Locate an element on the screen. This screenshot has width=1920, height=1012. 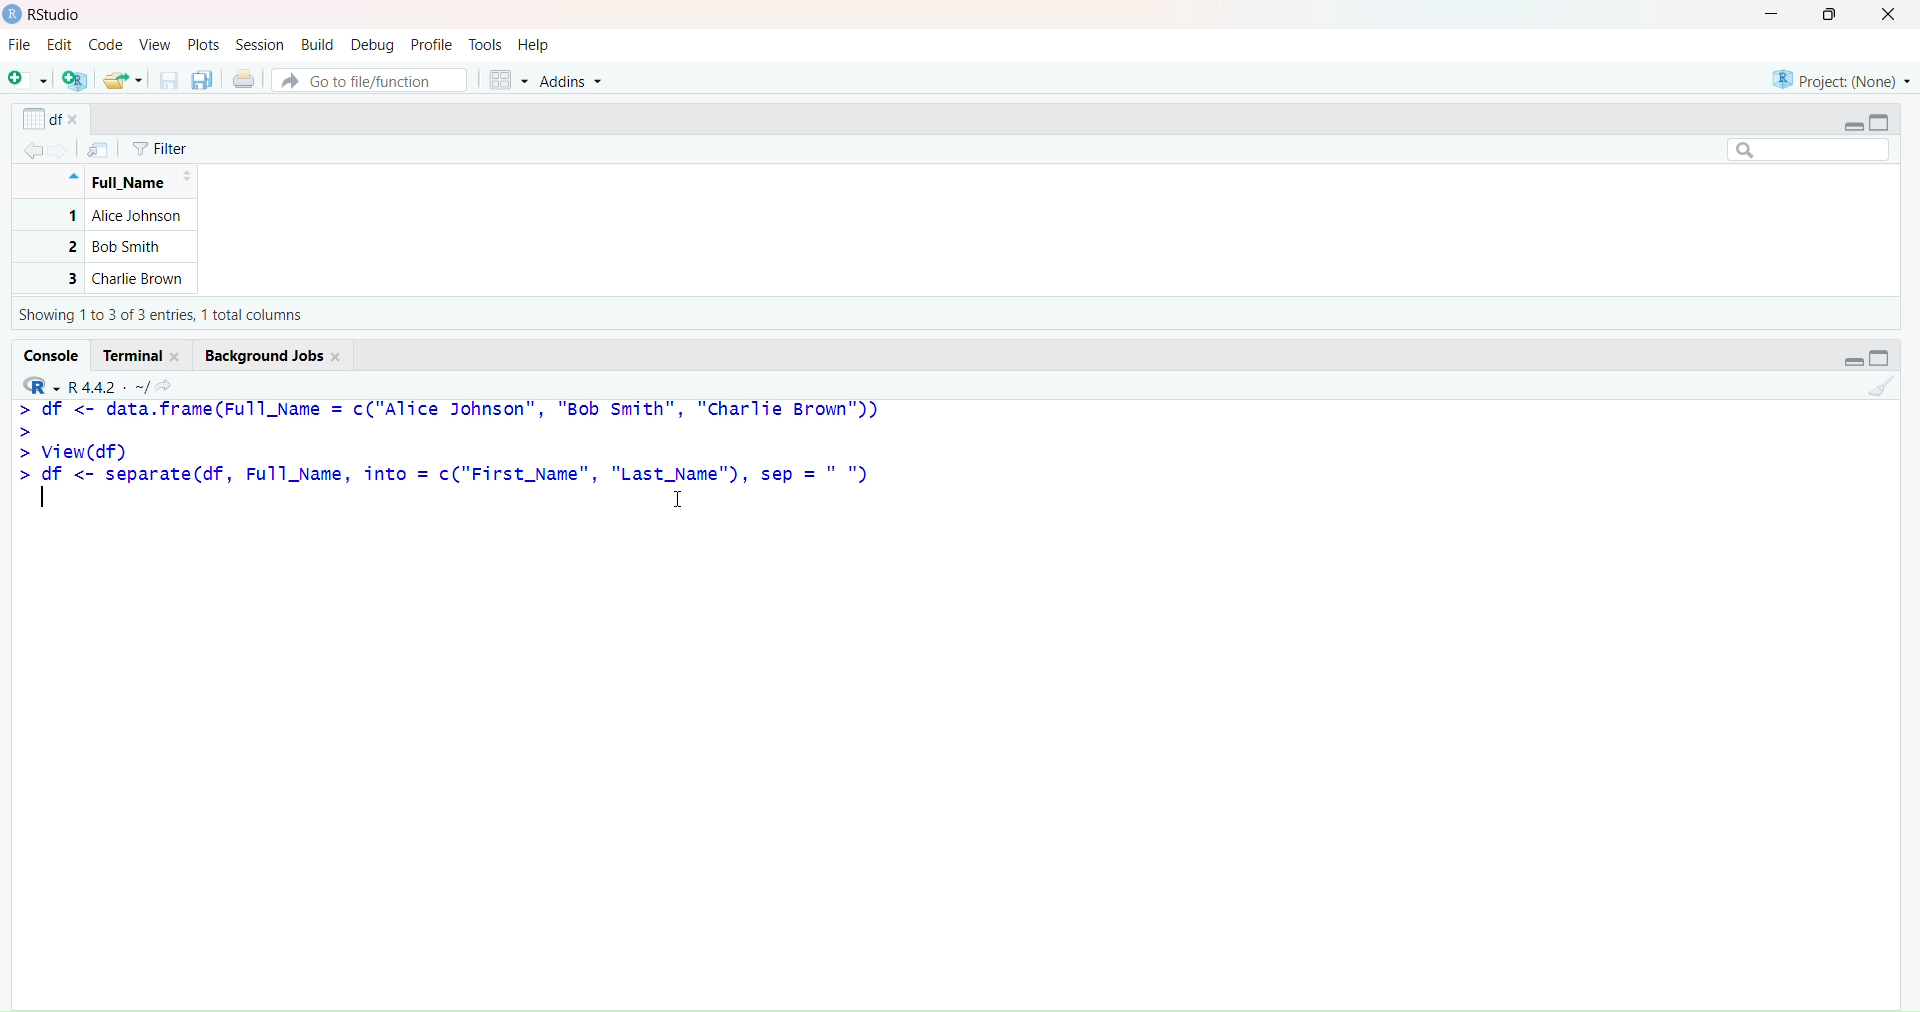
Tools is located at coordinates (486, 43).